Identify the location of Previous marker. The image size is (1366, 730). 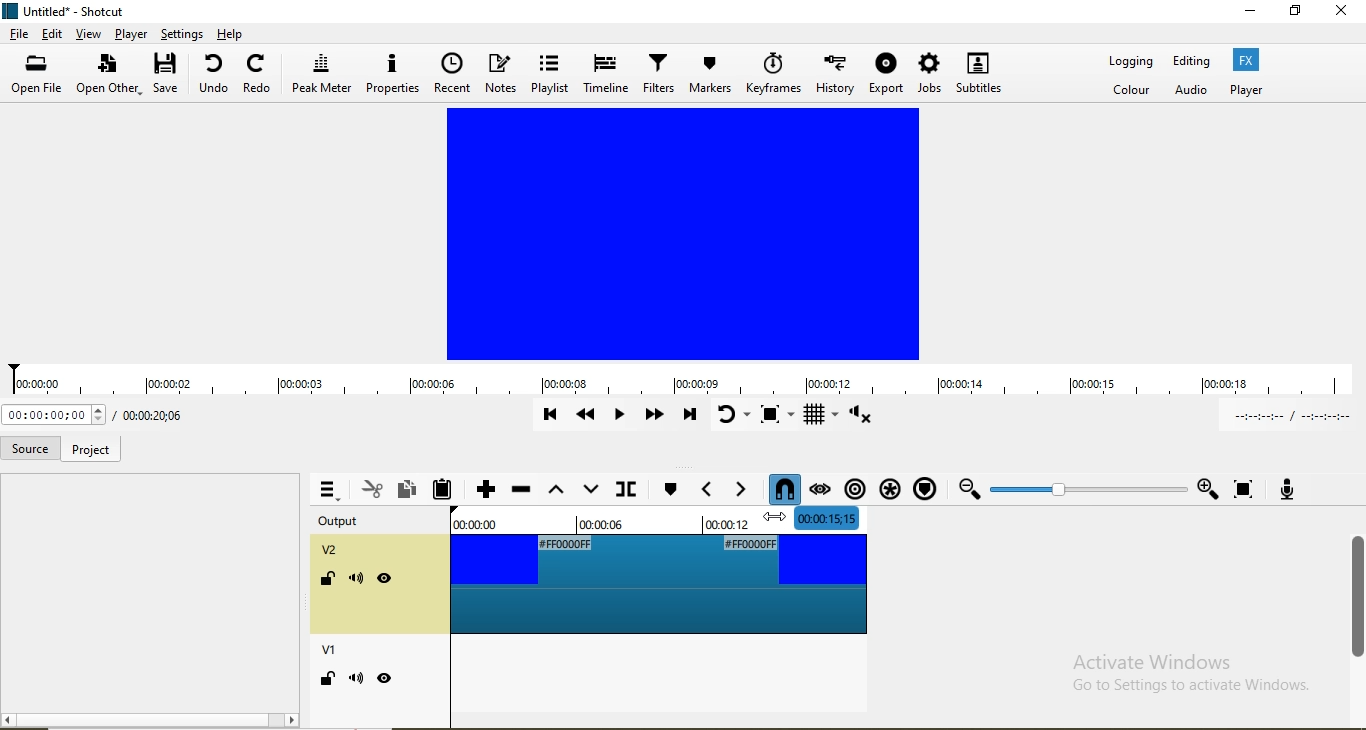
(706, 485).